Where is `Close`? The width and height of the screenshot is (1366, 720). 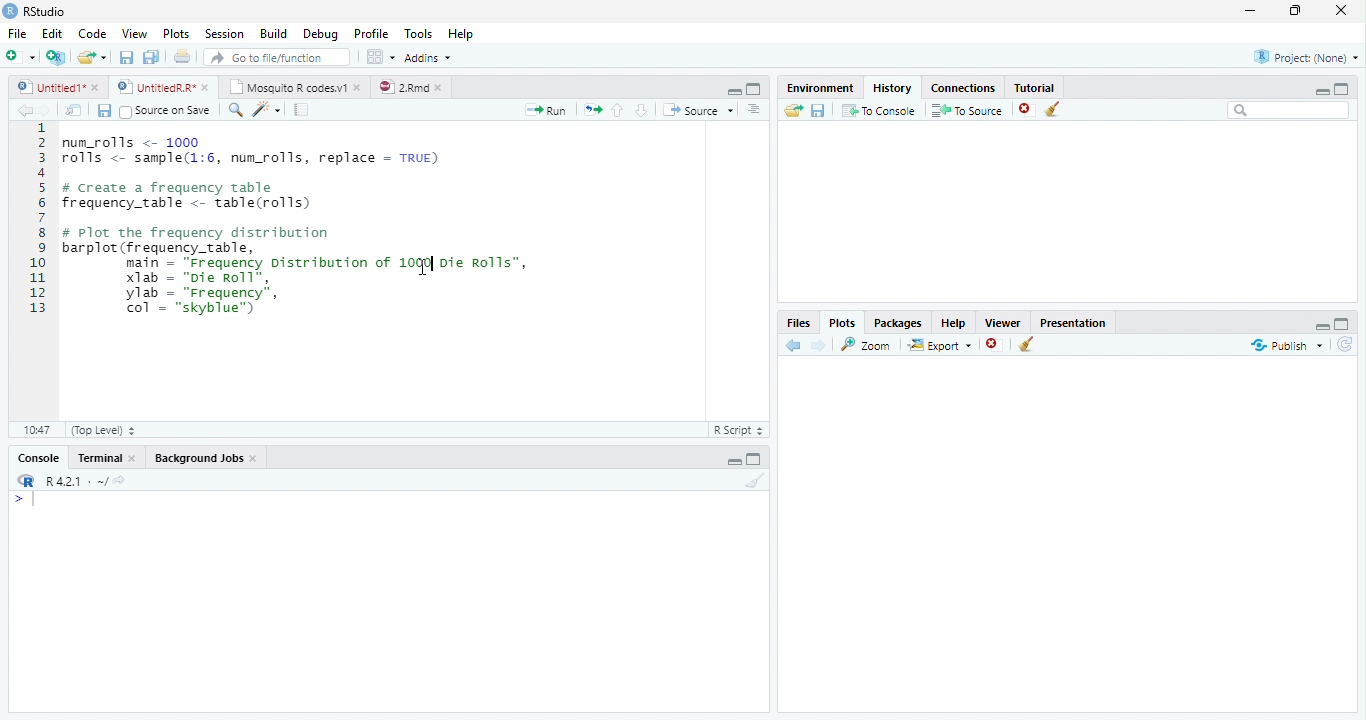 Close is located at coordinates (1343, 11).